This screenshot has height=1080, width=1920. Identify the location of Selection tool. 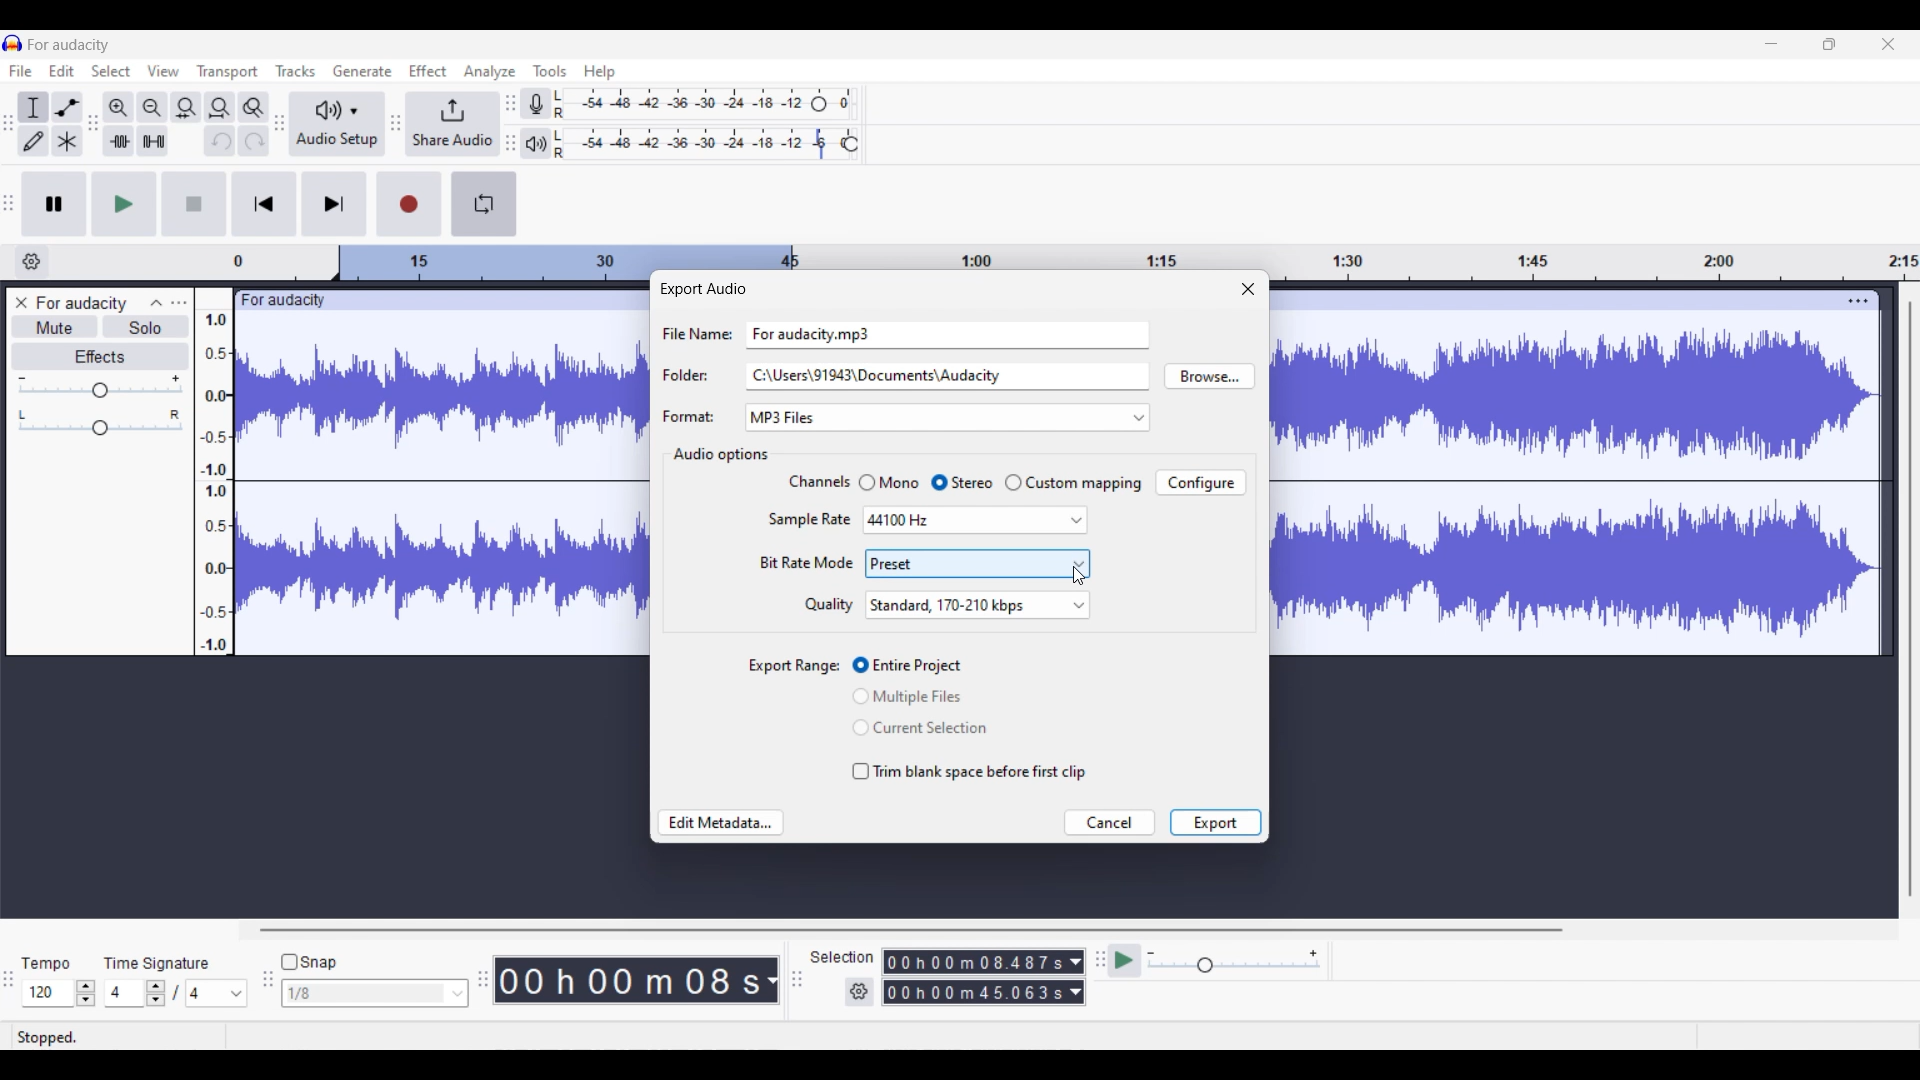
(32, 109).